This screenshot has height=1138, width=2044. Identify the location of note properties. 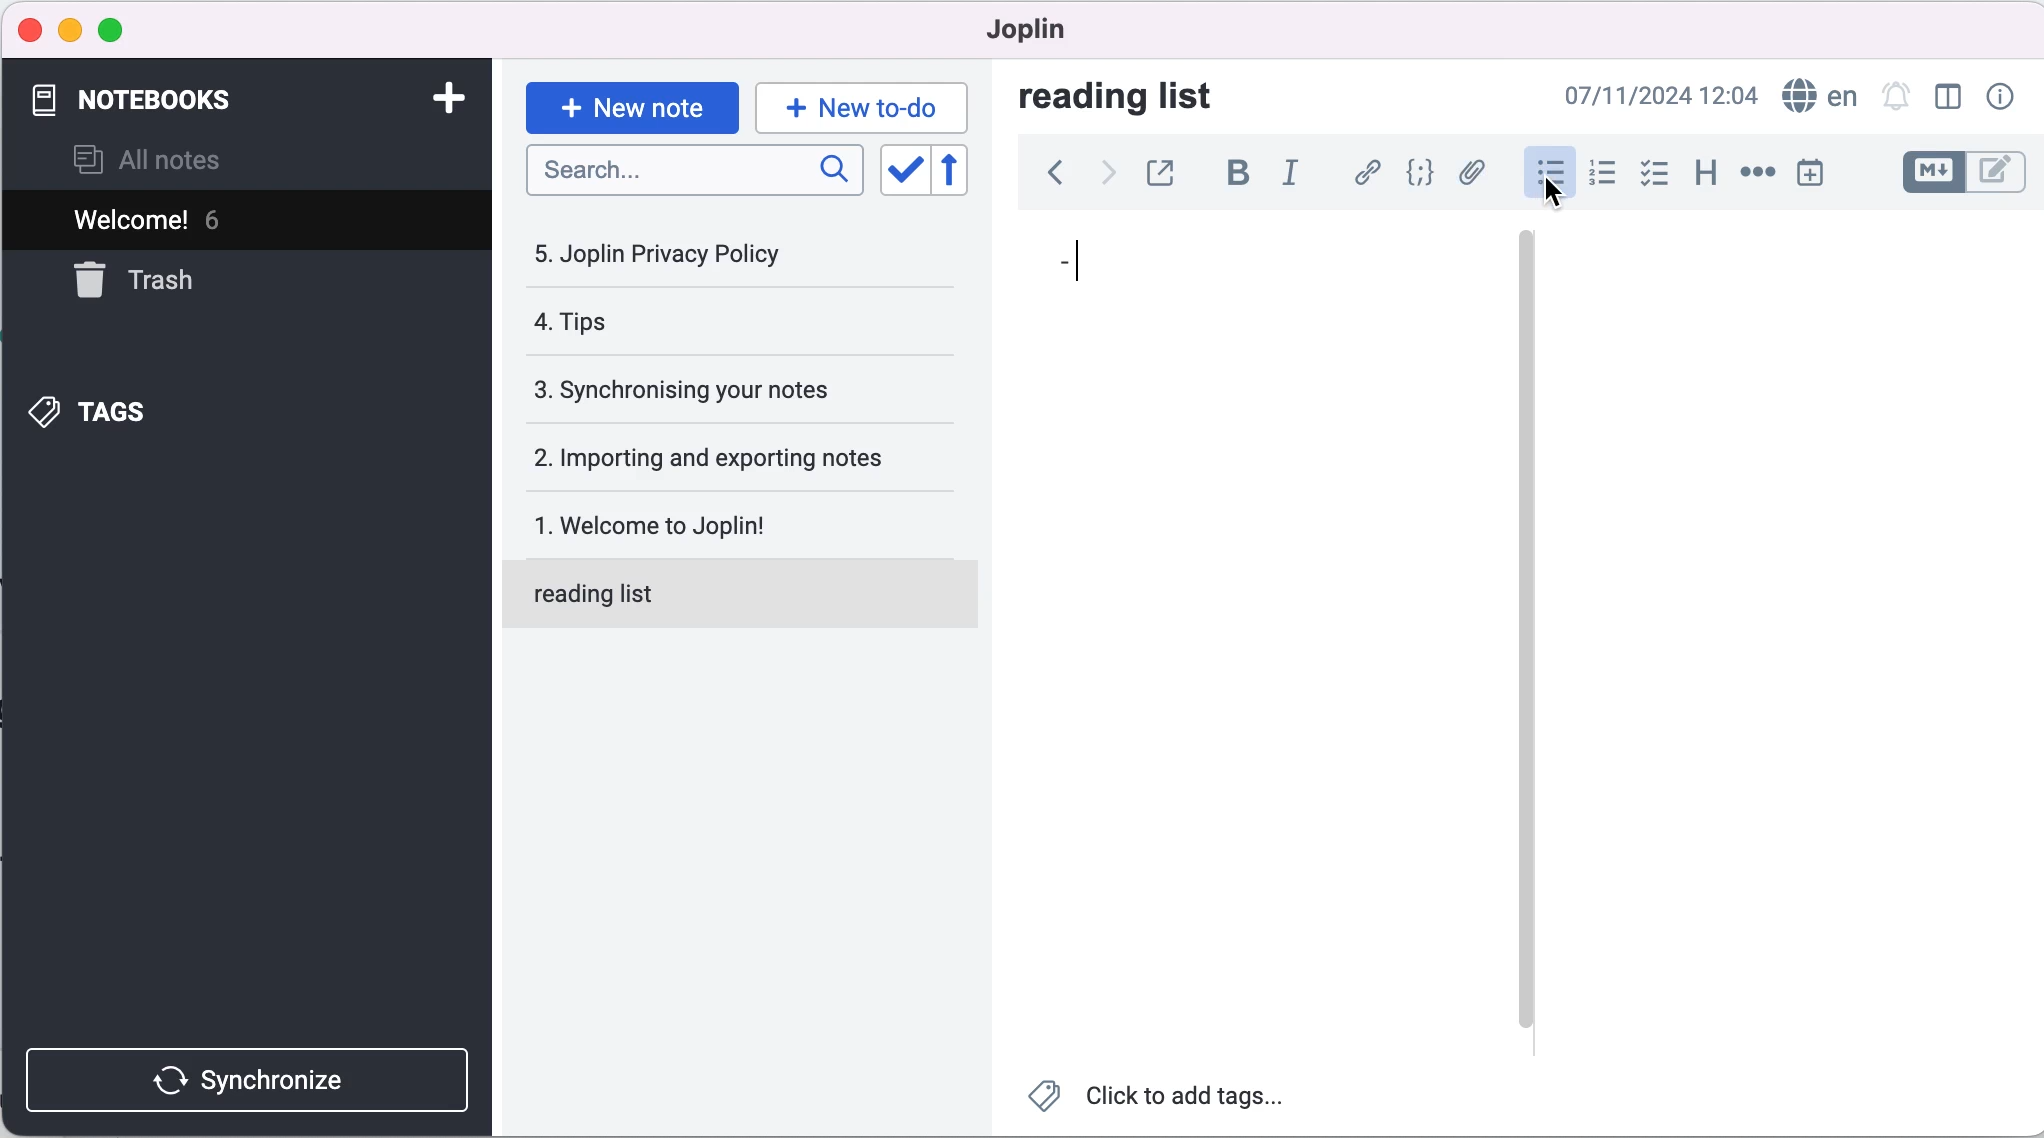
(2006, 95).